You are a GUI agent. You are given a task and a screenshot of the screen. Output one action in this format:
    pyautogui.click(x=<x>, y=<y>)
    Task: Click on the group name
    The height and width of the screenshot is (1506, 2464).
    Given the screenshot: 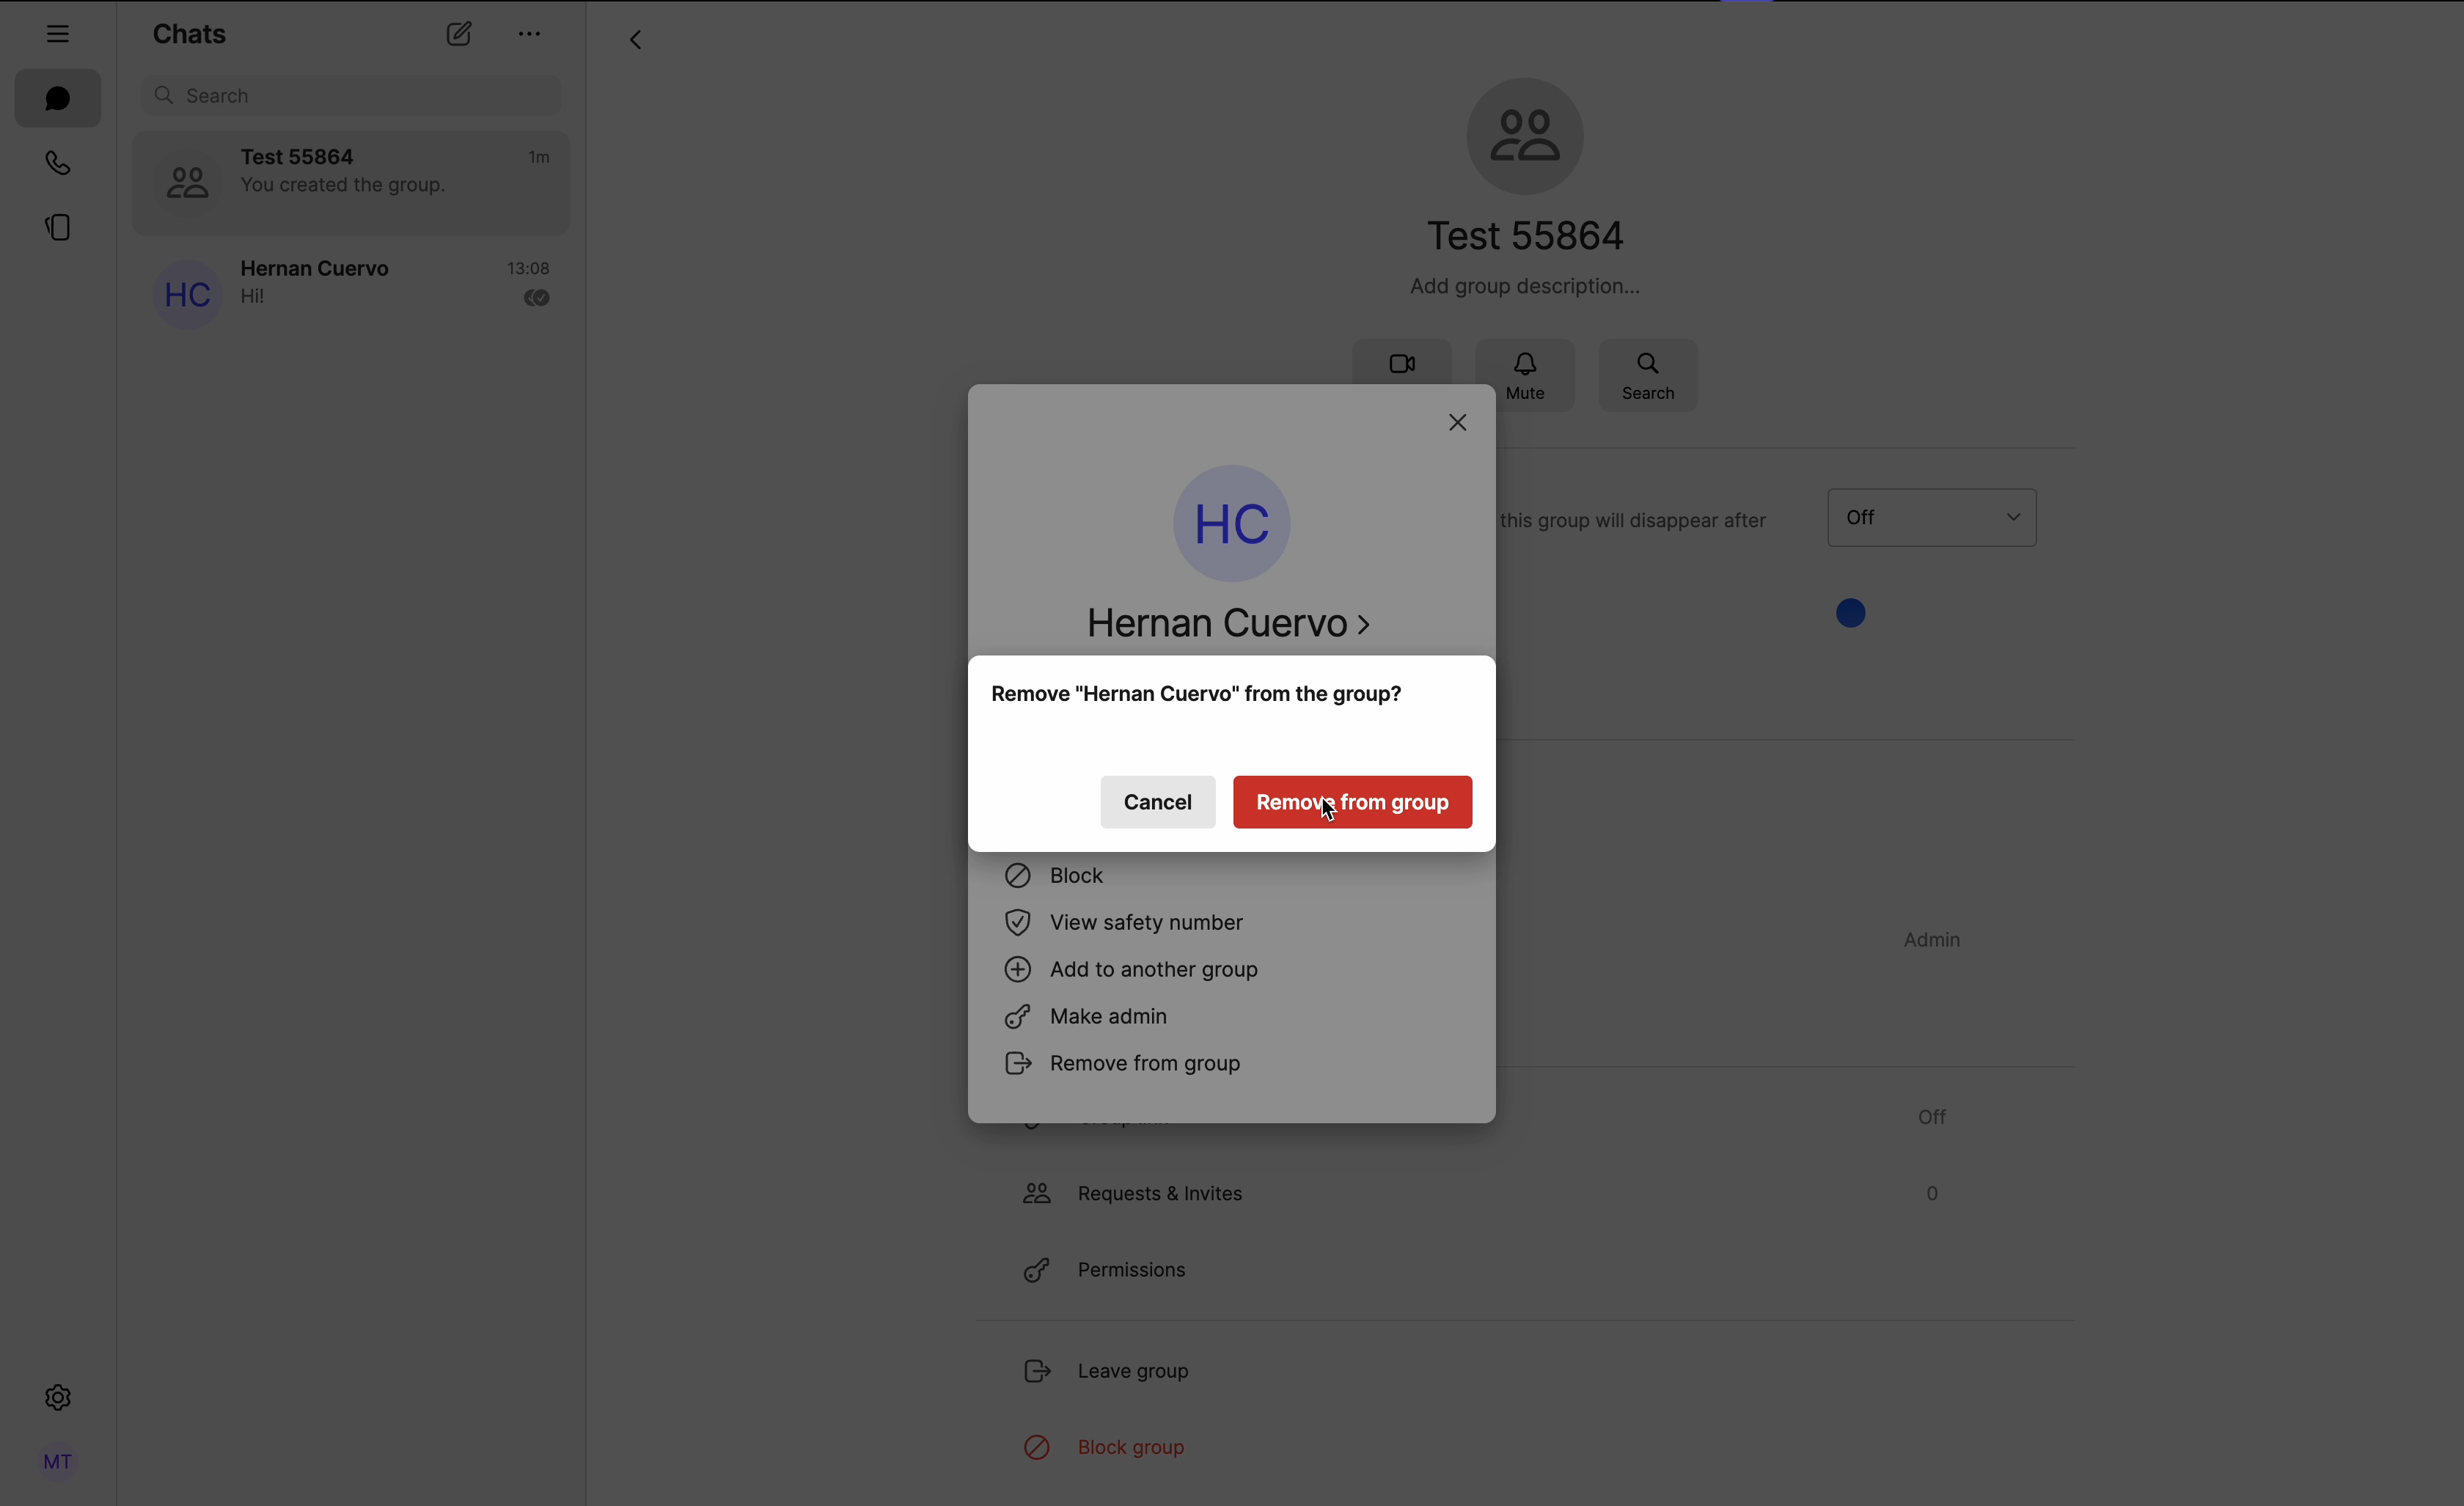 What is the action you would take?
    pyautogui.click(x=1524, y=184)
    